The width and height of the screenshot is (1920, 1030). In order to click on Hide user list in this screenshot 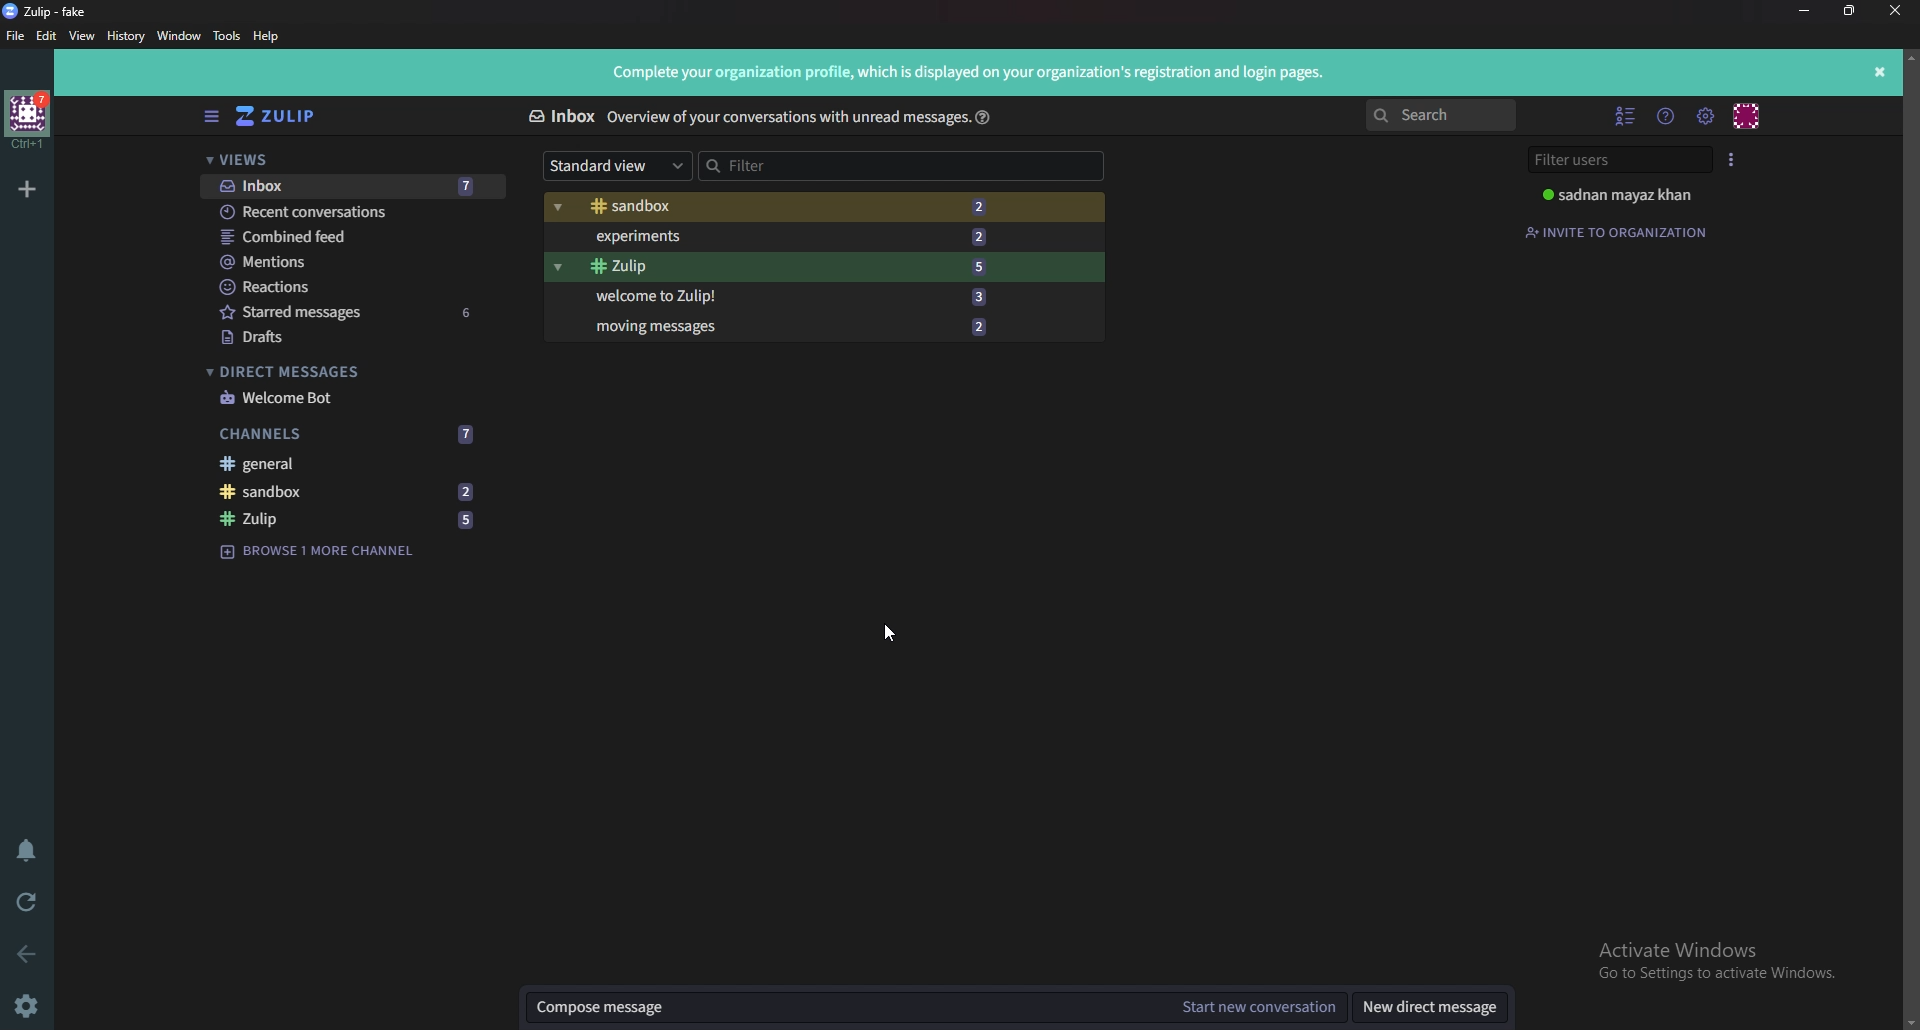, I will do `click(1626, 115)`.